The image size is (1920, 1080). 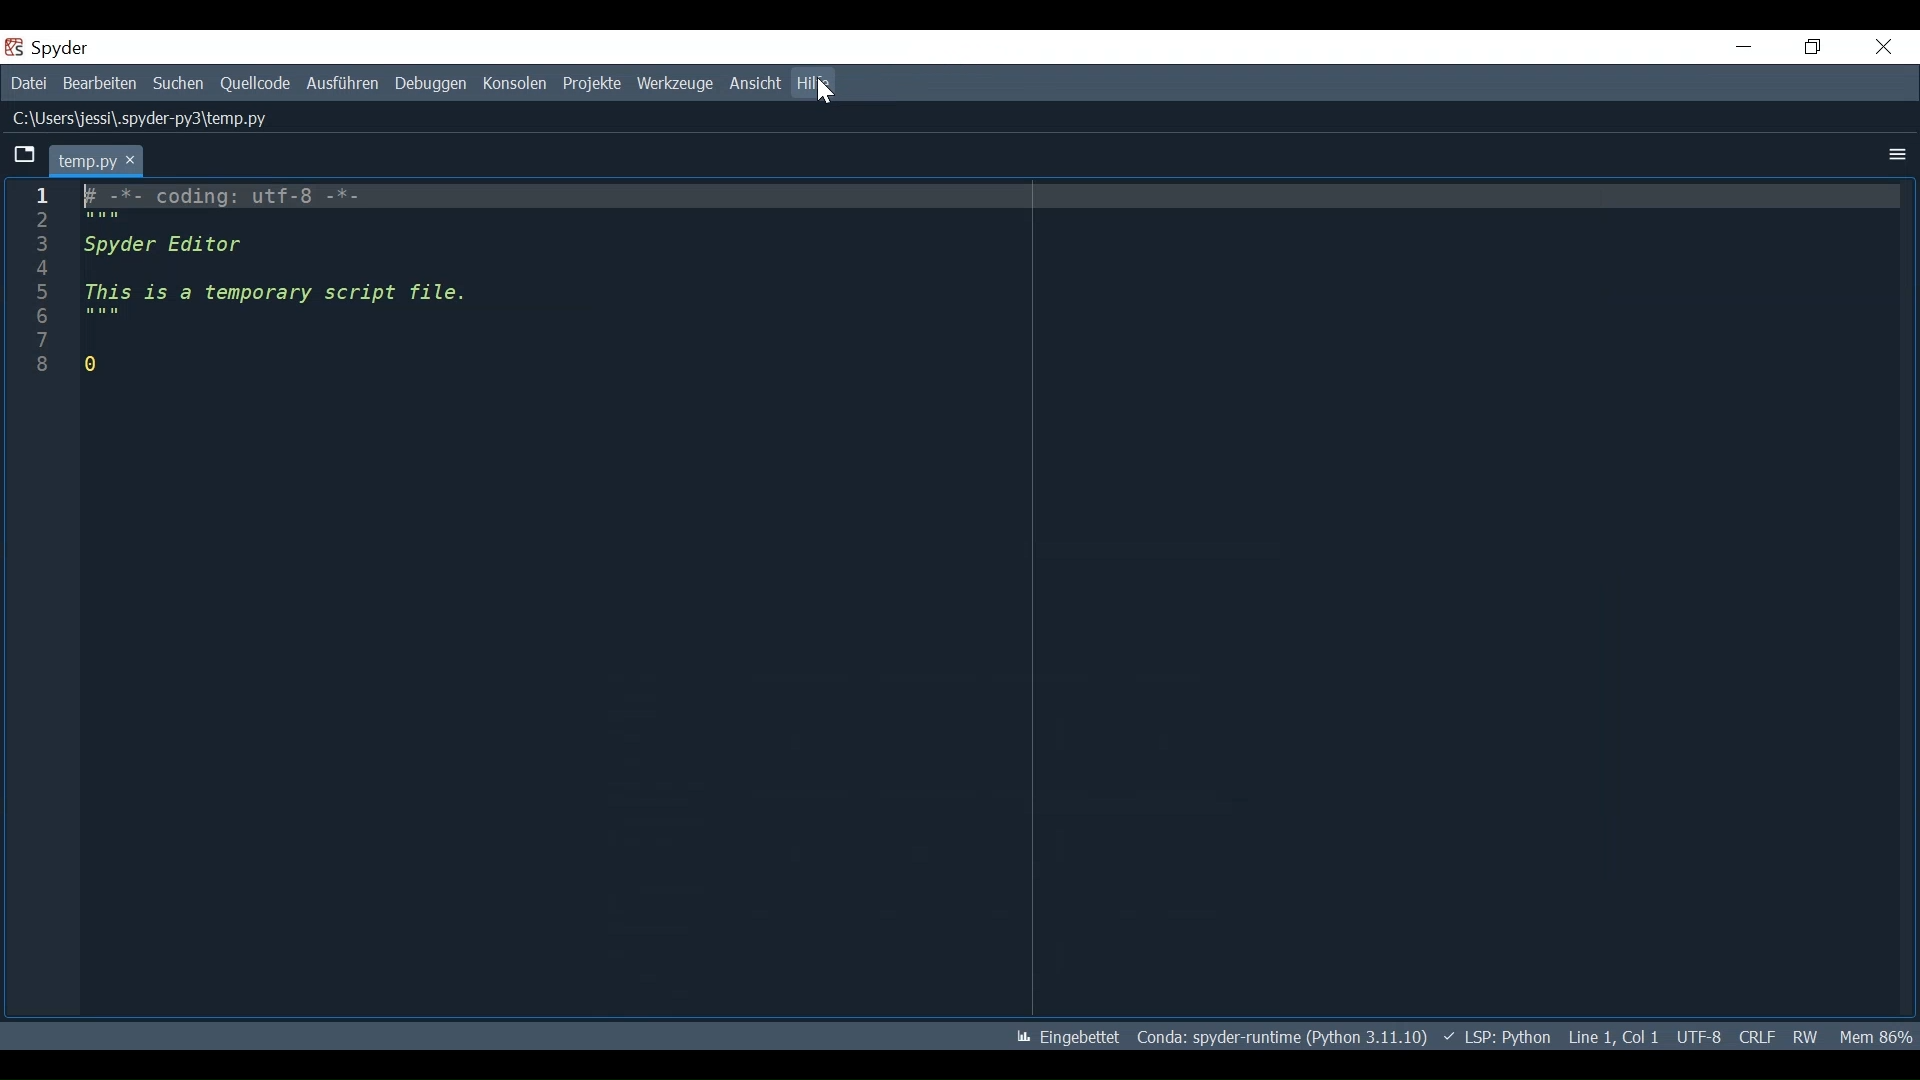 What do you see at coordinates (95, 159) in the screenshot?
I see `temp.py` at bounding box center [95, 159].